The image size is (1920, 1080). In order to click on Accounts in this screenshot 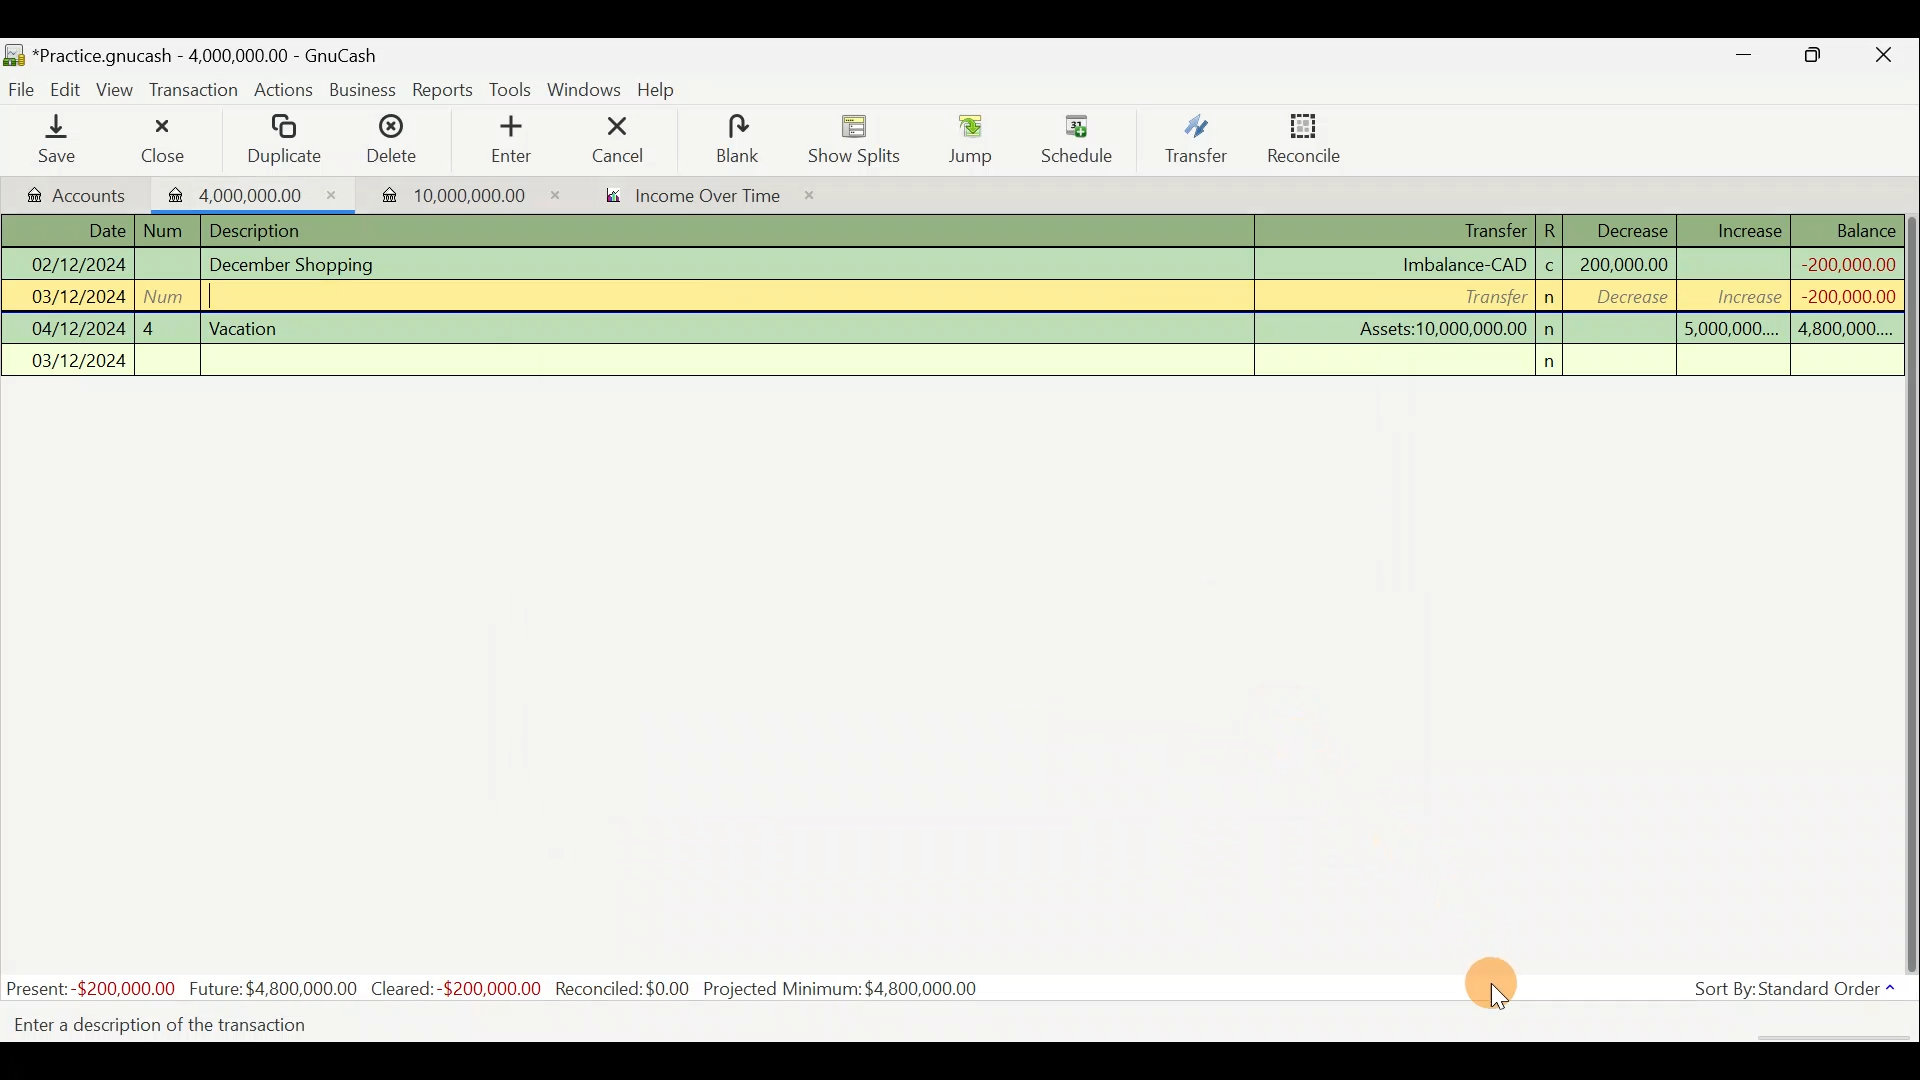, I will do `click(70, 191)`.